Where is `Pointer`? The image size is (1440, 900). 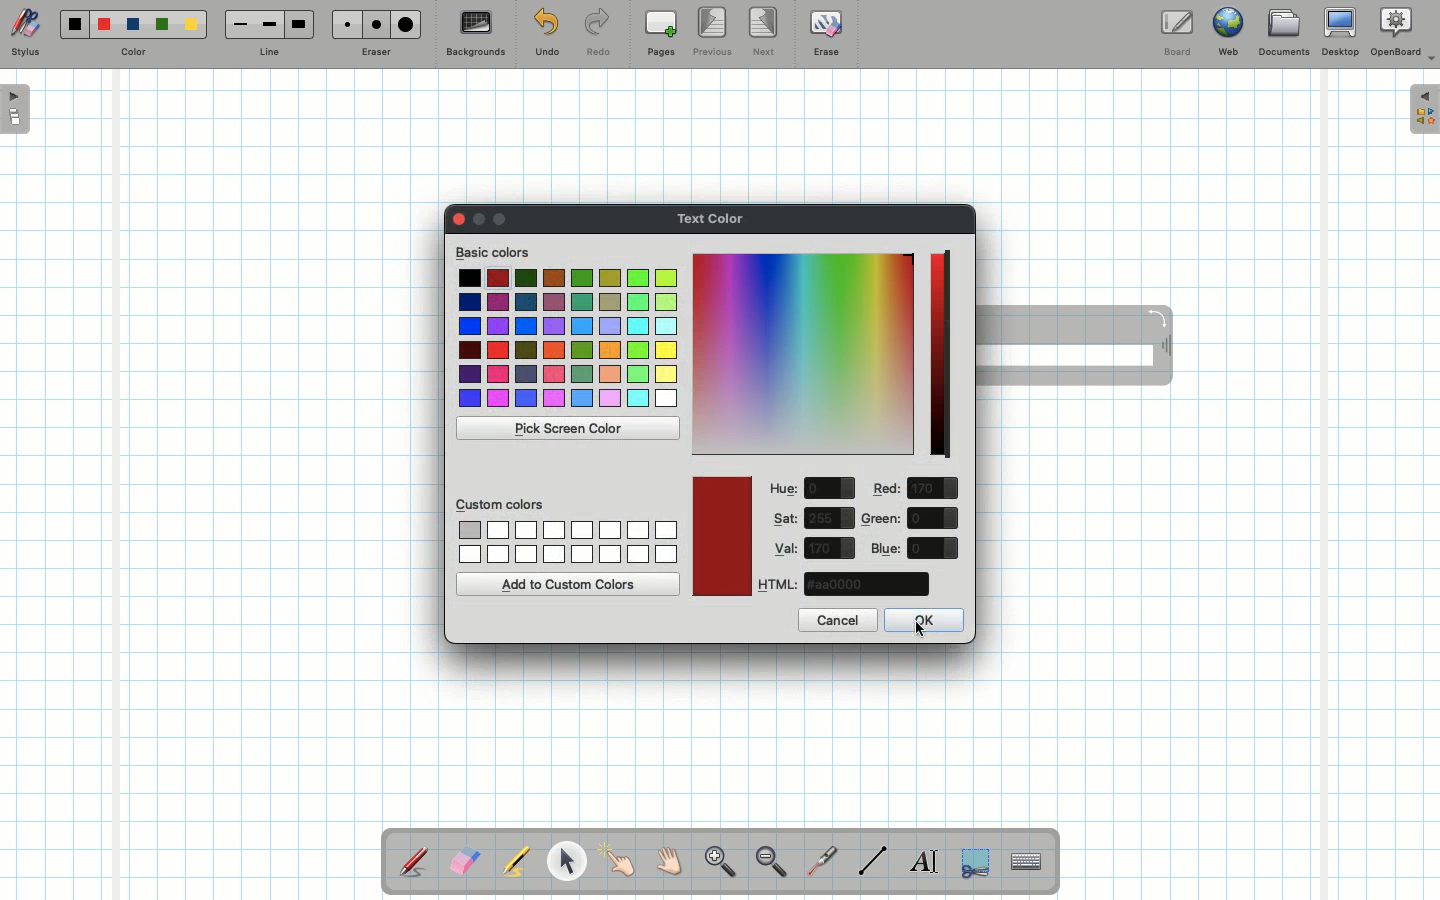
Pointer is located at coordinates (566, 861).